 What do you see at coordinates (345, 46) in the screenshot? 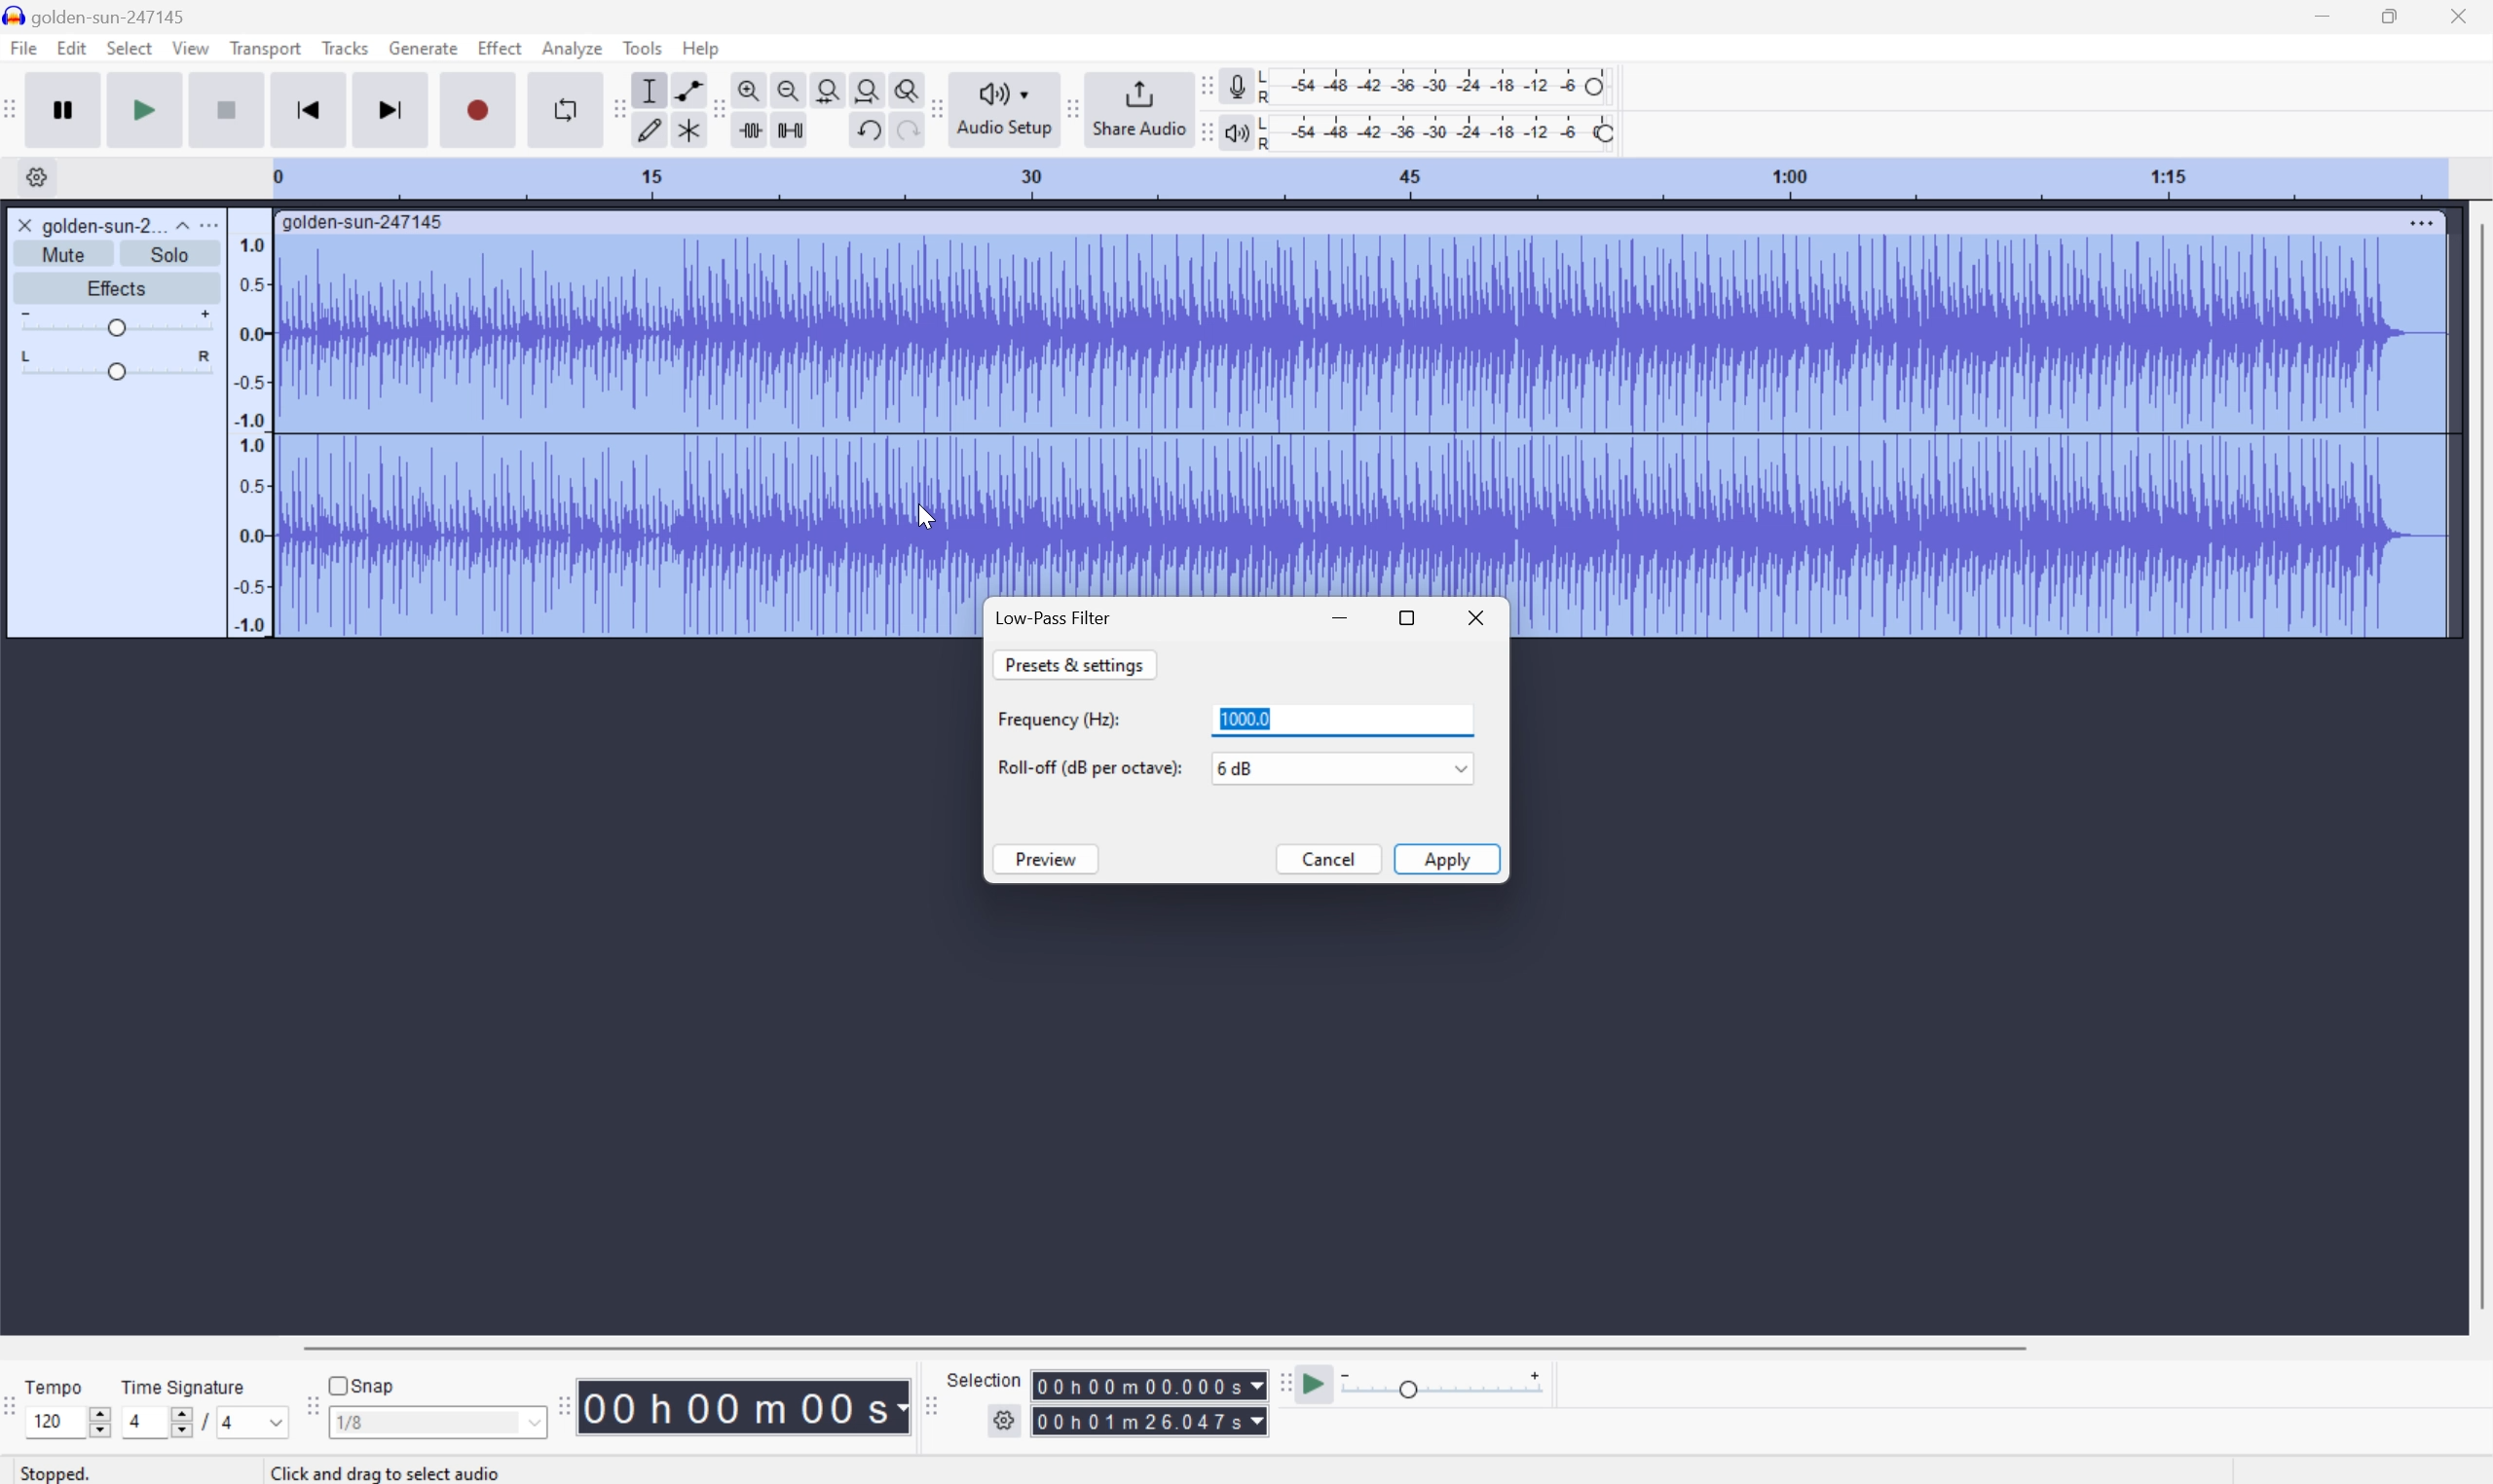
I see `Tracks` at bounding box center [345, 46].